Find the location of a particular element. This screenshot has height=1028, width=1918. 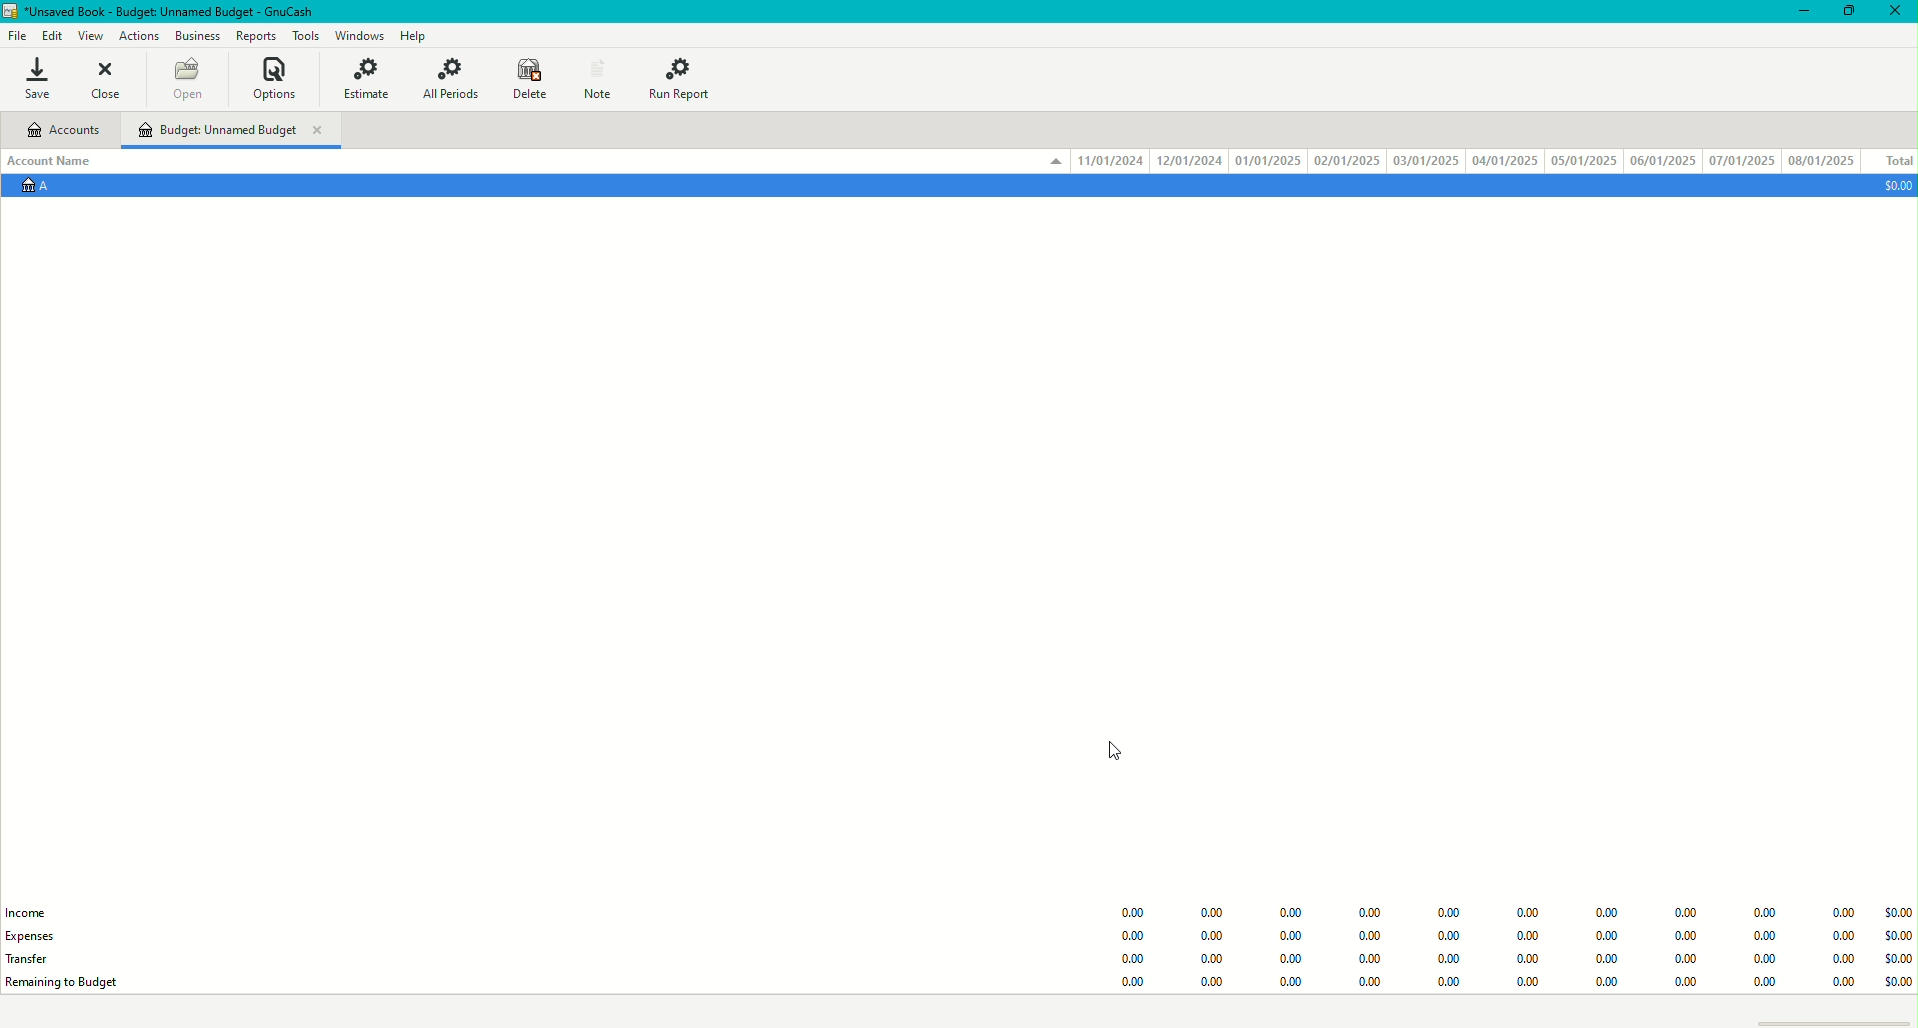

Close is located at coordinates (108, 80).